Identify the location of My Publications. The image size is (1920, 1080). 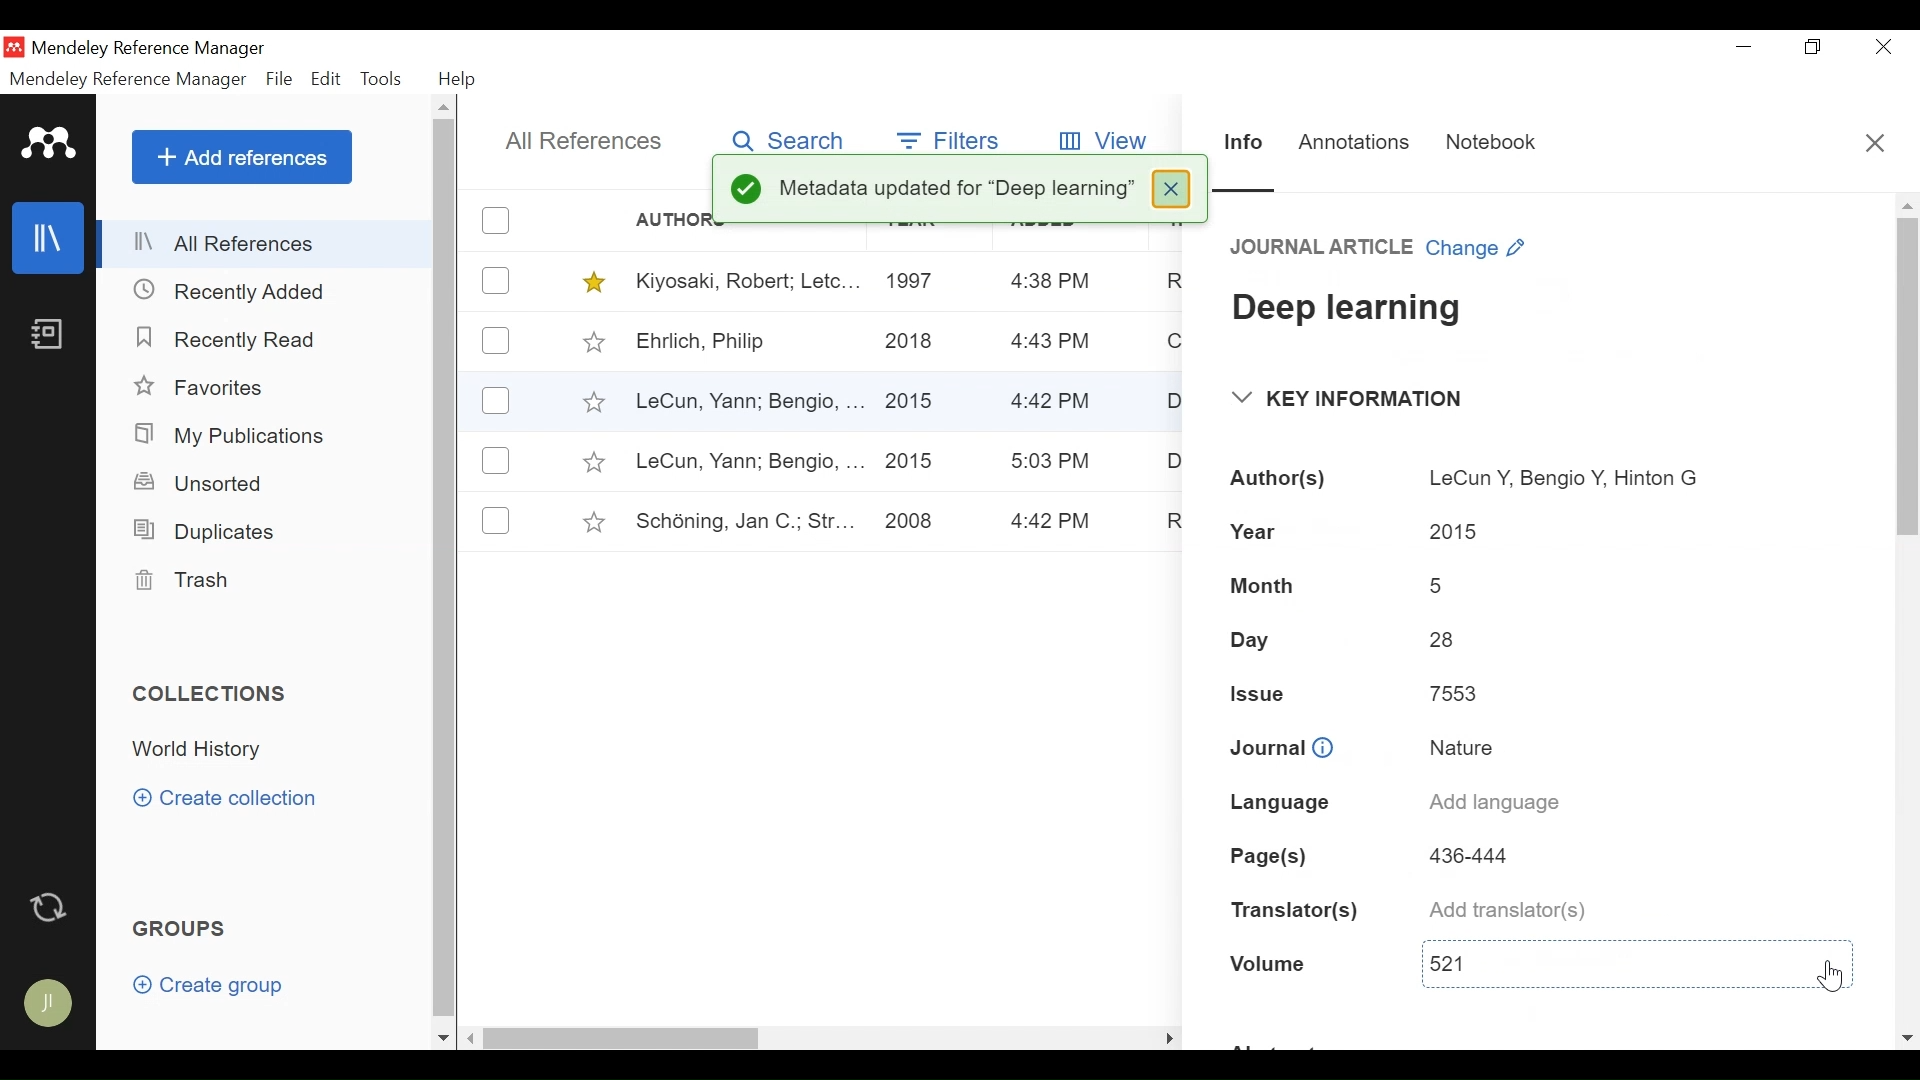
(236, 436).